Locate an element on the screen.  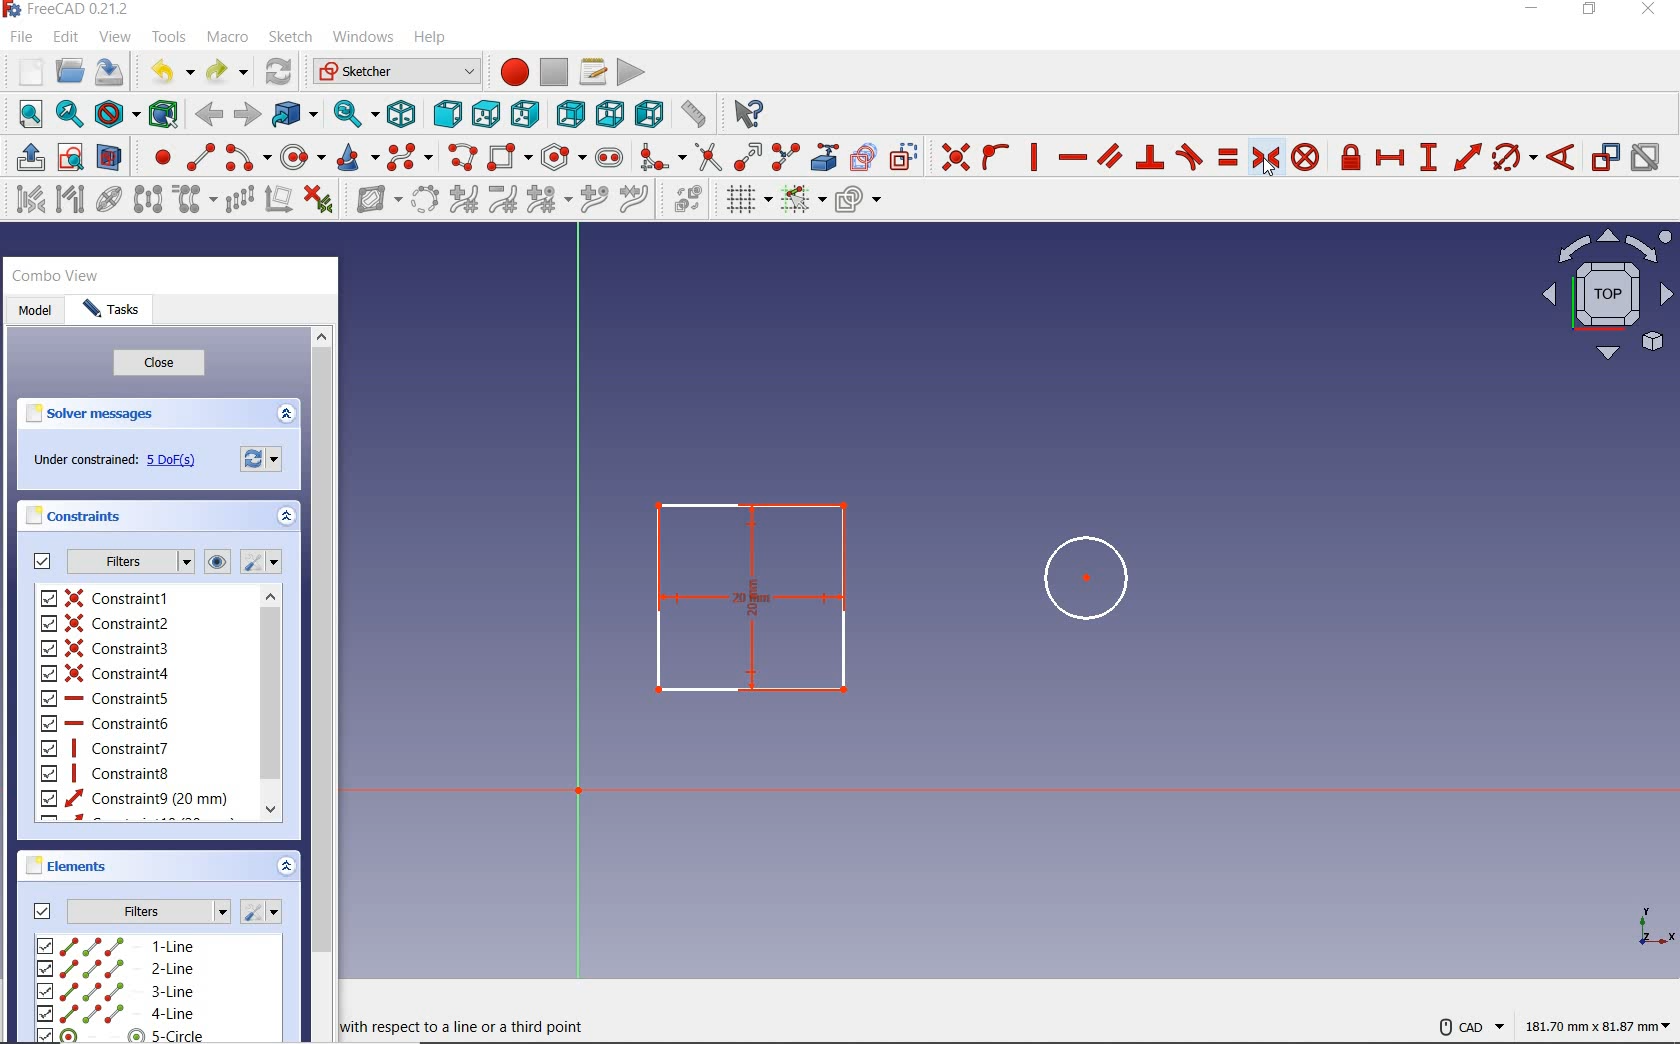
delete all constraints is located at coordinates (320, 201).